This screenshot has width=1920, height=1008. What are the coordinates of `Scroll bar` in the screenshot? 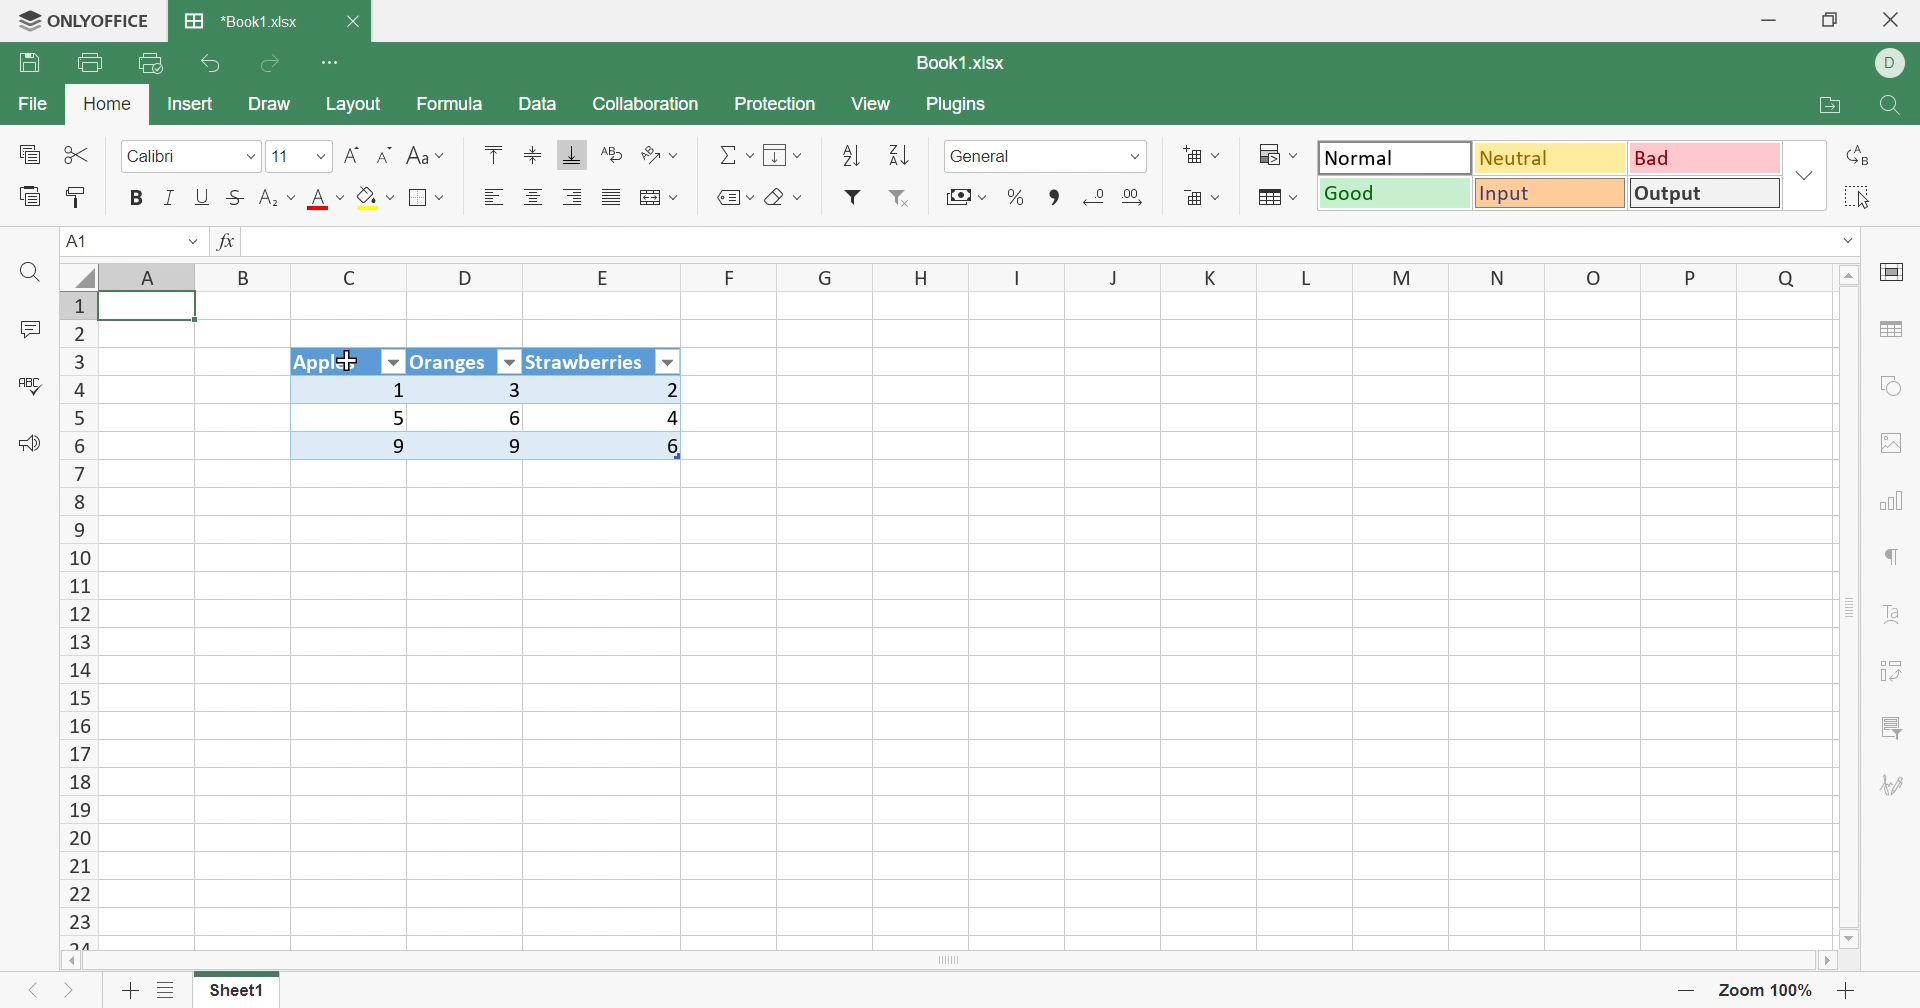 It's located at (955, 960).